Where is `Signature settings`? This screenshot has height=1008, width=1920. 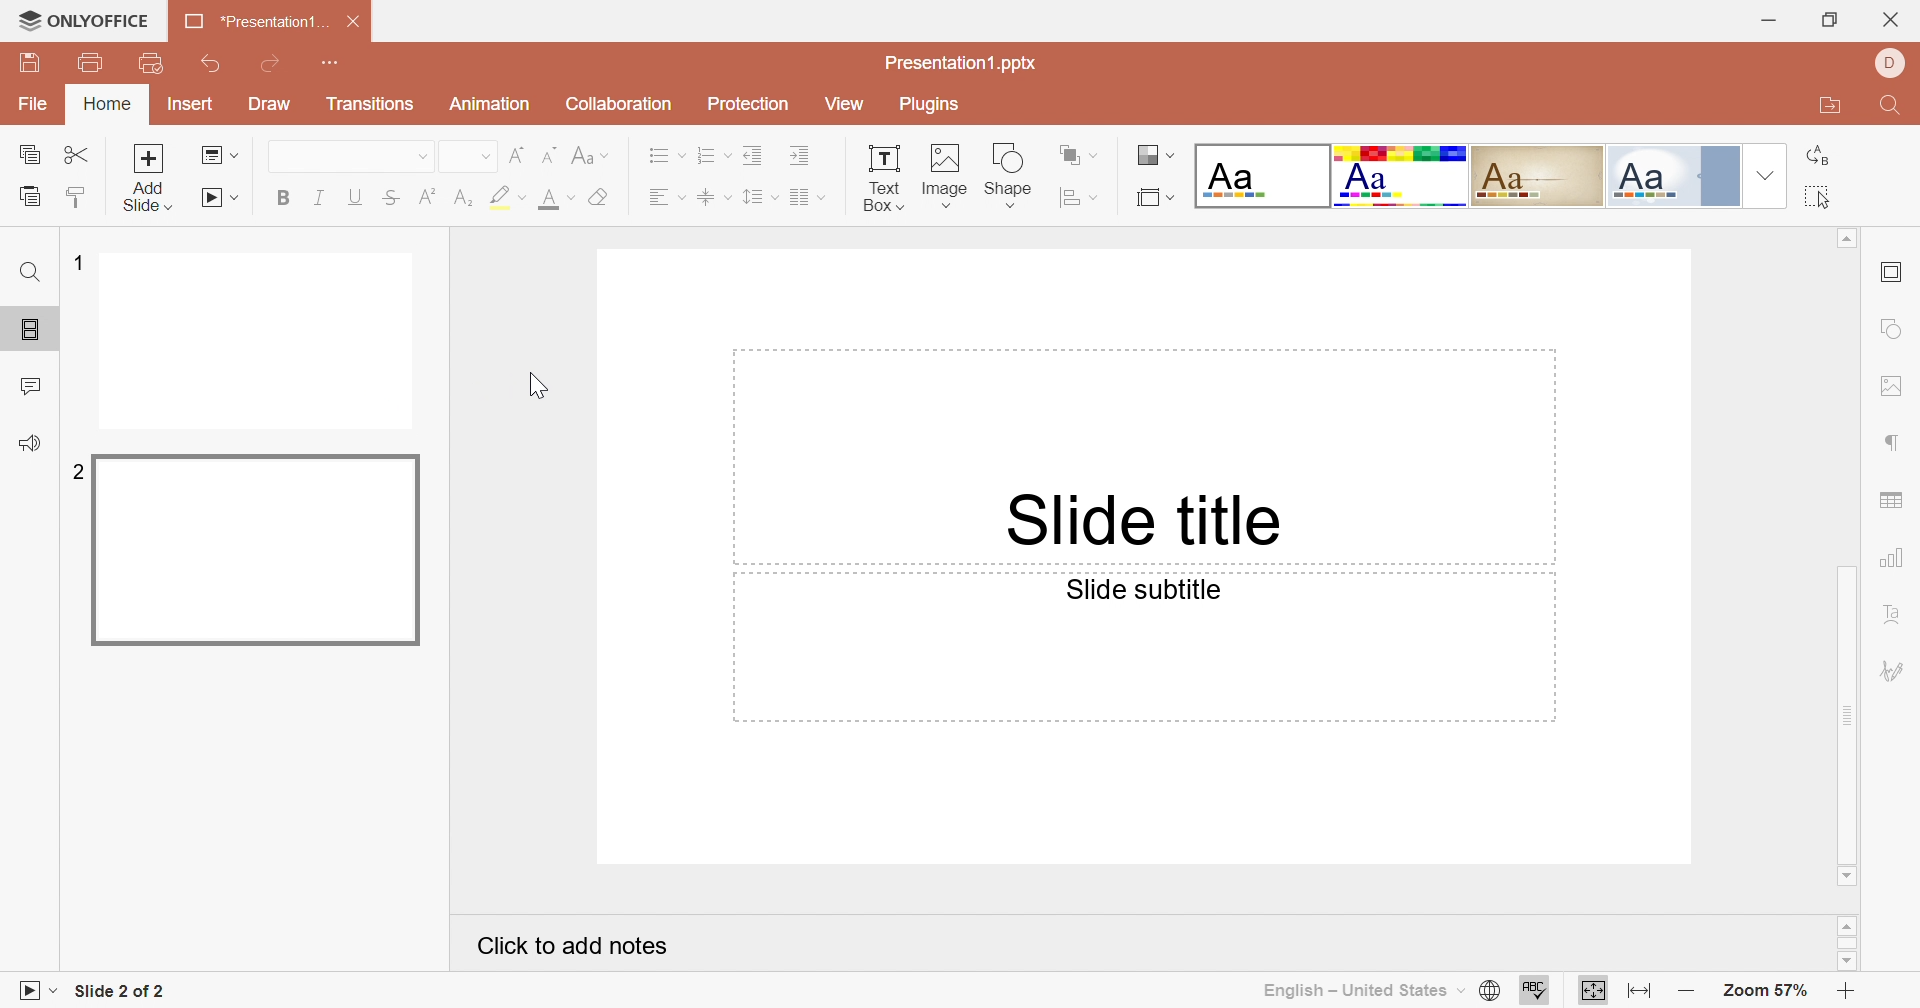 Signature settings is located at coordinates (1898, 673).